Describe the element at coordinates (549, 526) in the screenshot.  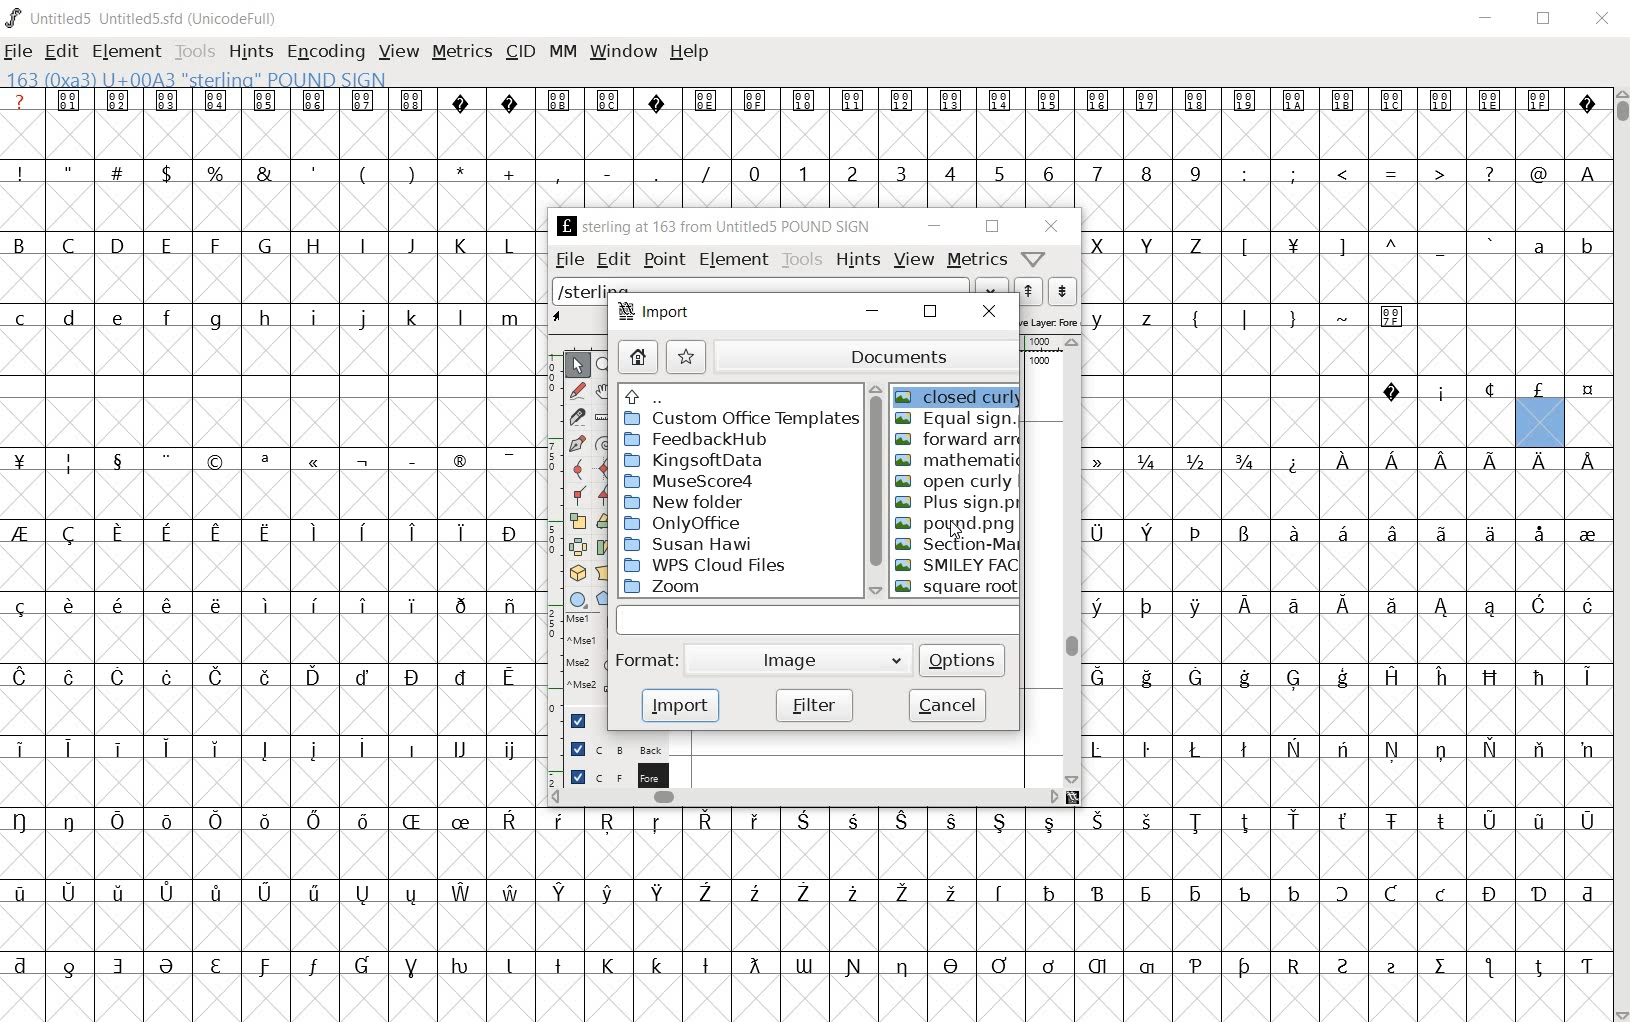
I see `scale` at that location.